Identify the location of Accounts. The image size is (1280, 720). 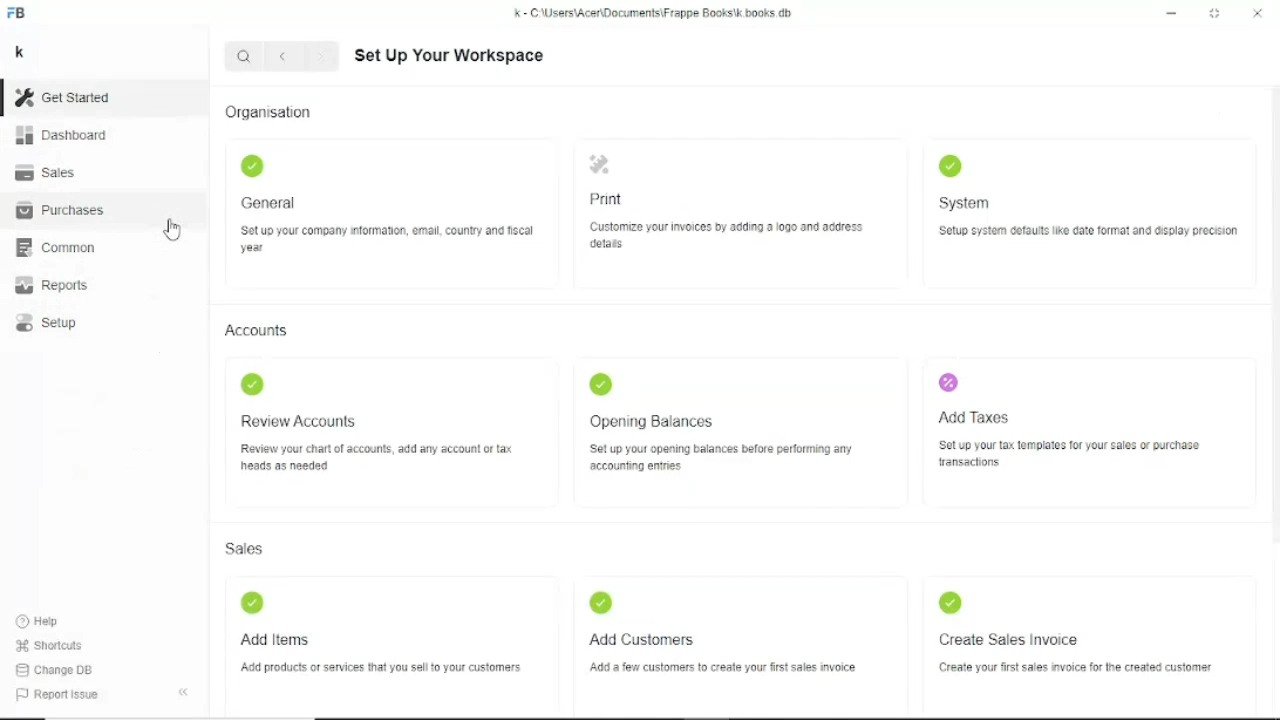
(257, 329).